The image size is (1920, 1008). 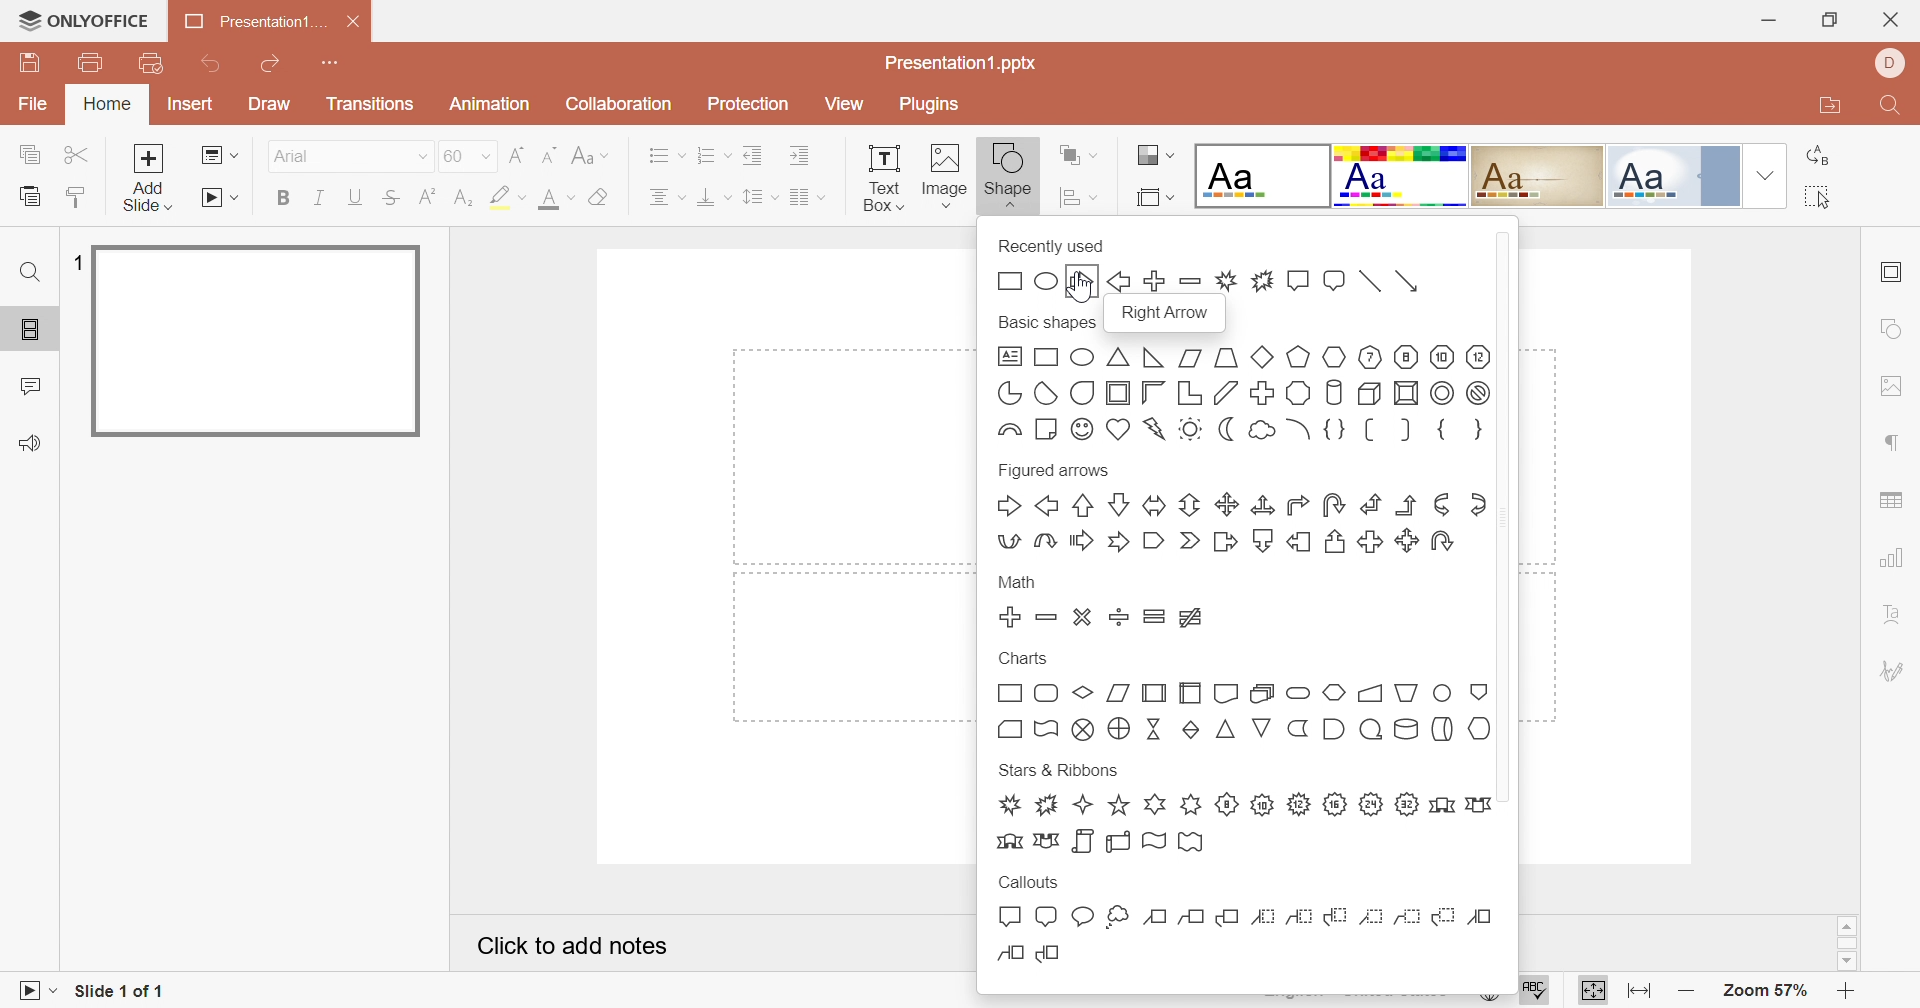 I want to click on Numbering, so click(x=708, y=153).